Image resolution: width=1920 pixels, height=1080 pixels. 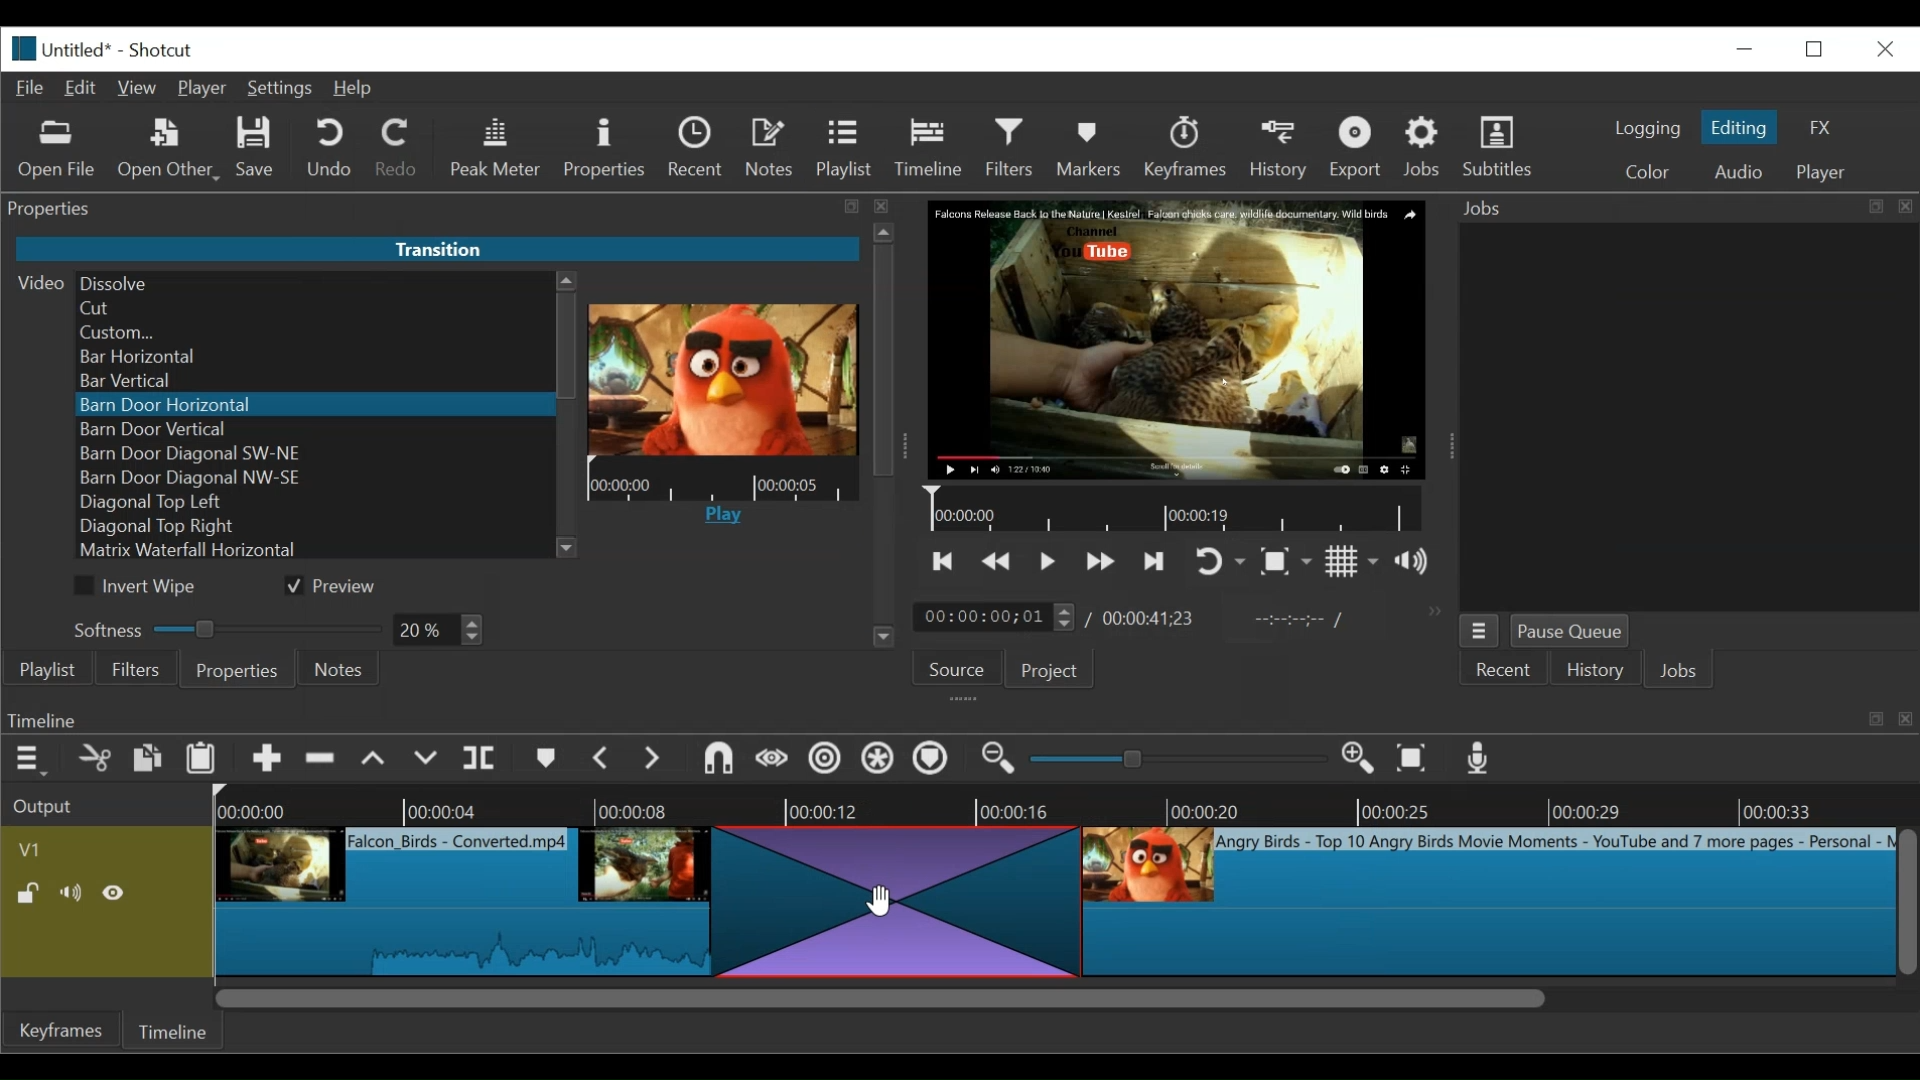 I want to click on Zoom in, so click(x=1354, y=758).